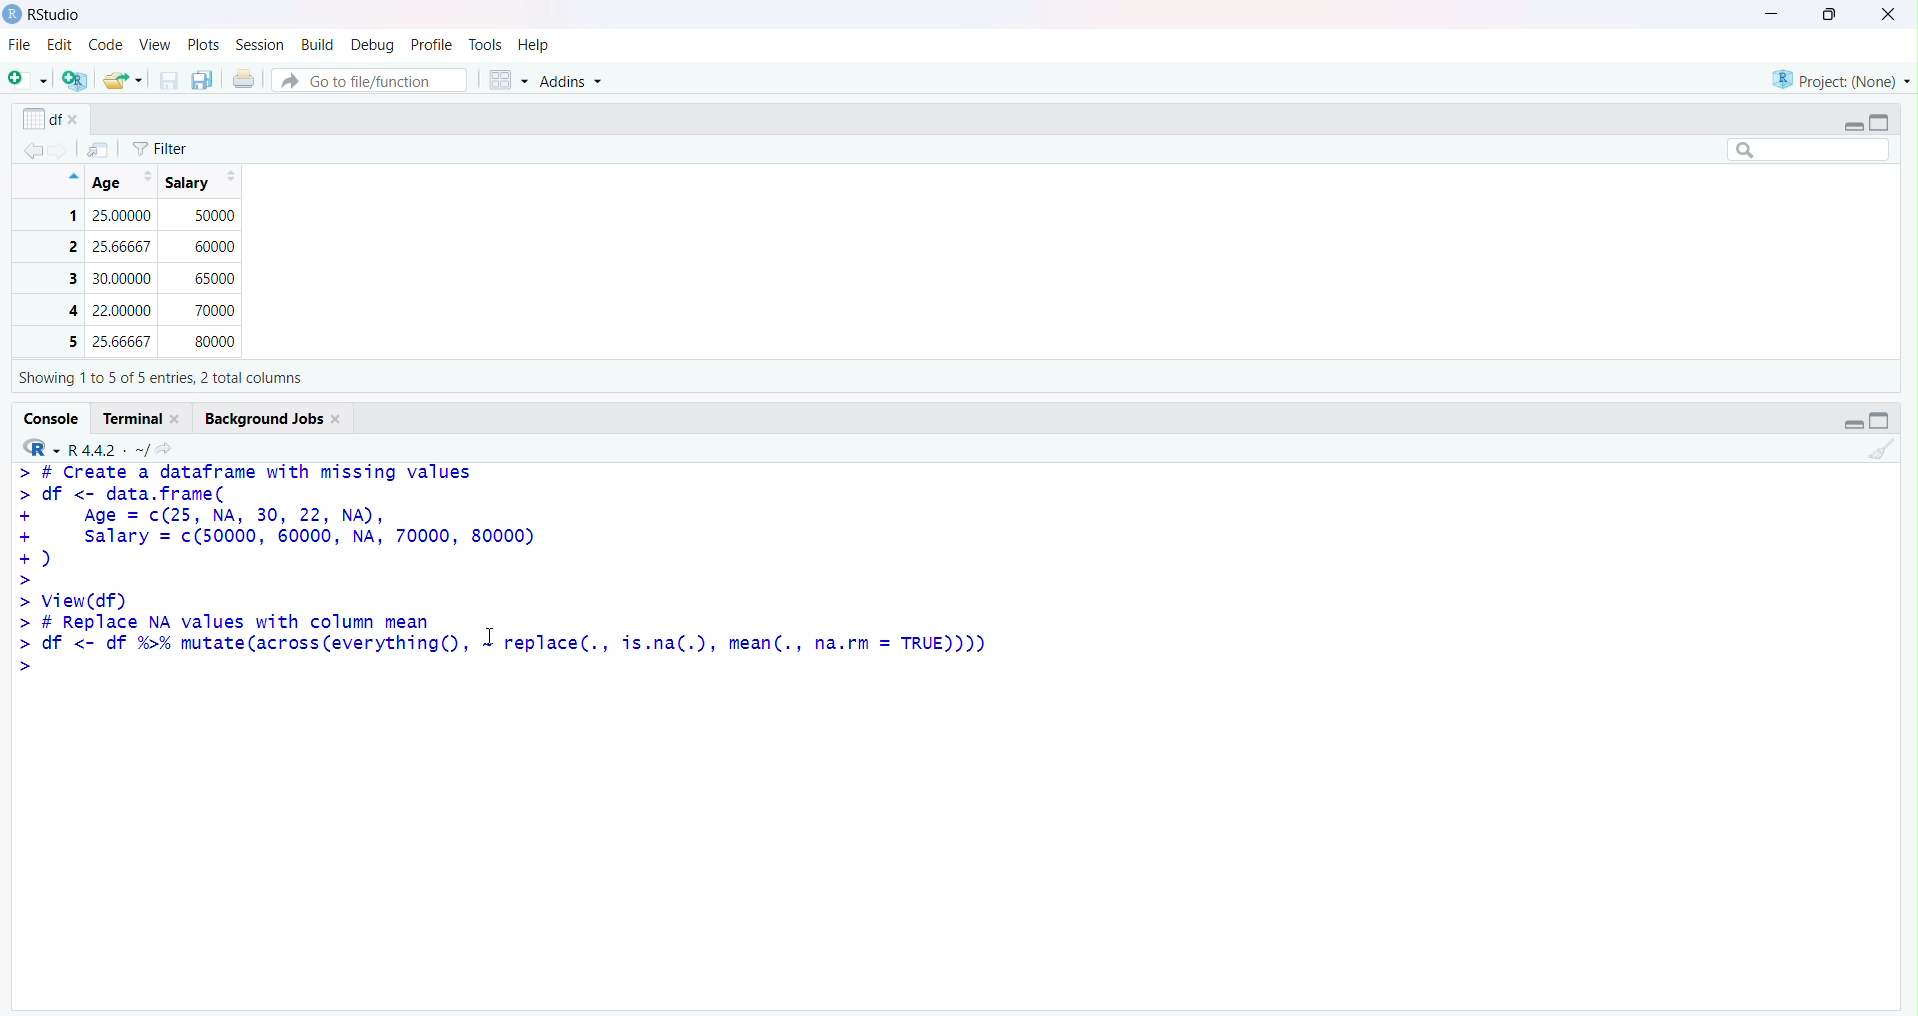 The image size is (1918, 1016). What do you see at coordinates (200, 44) in the screenshot?
I see `Plots` at bounding box center [200, 44].